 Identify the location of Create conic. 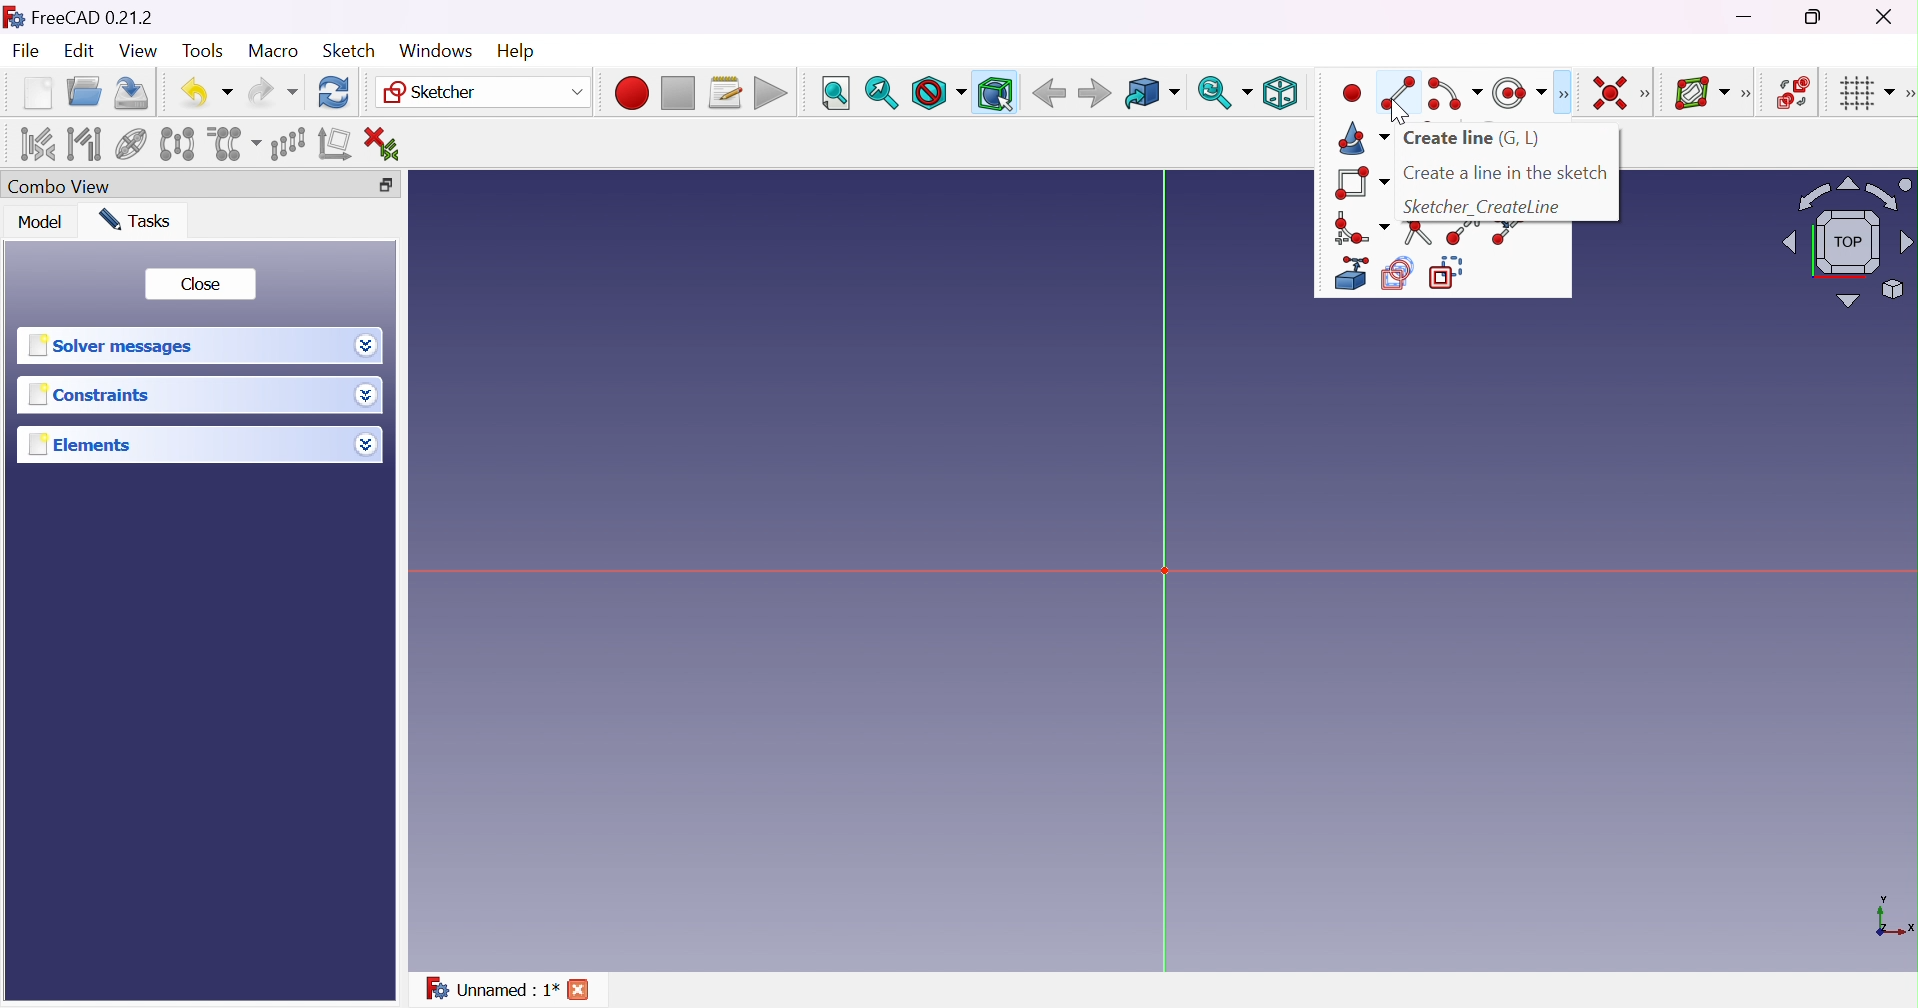
(1364, 137).